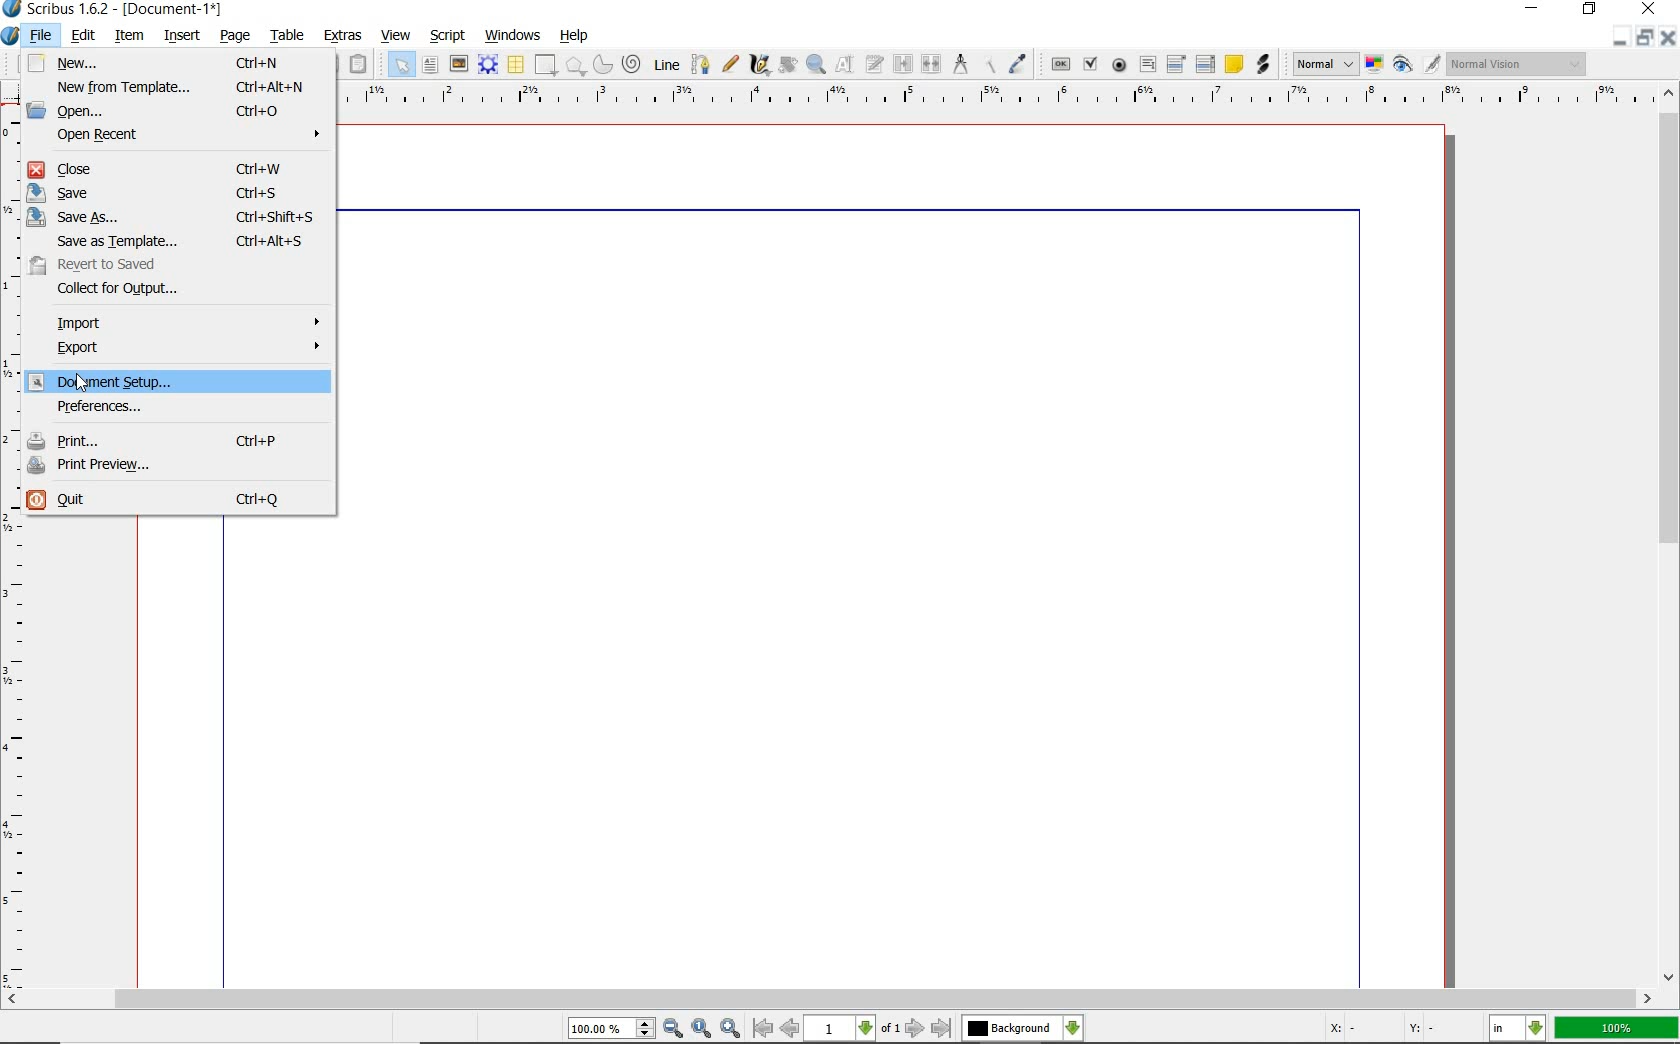 Image resolution: width=1680 pixels, height=1044 pixels. I want to click on Line, so click(666, 65).